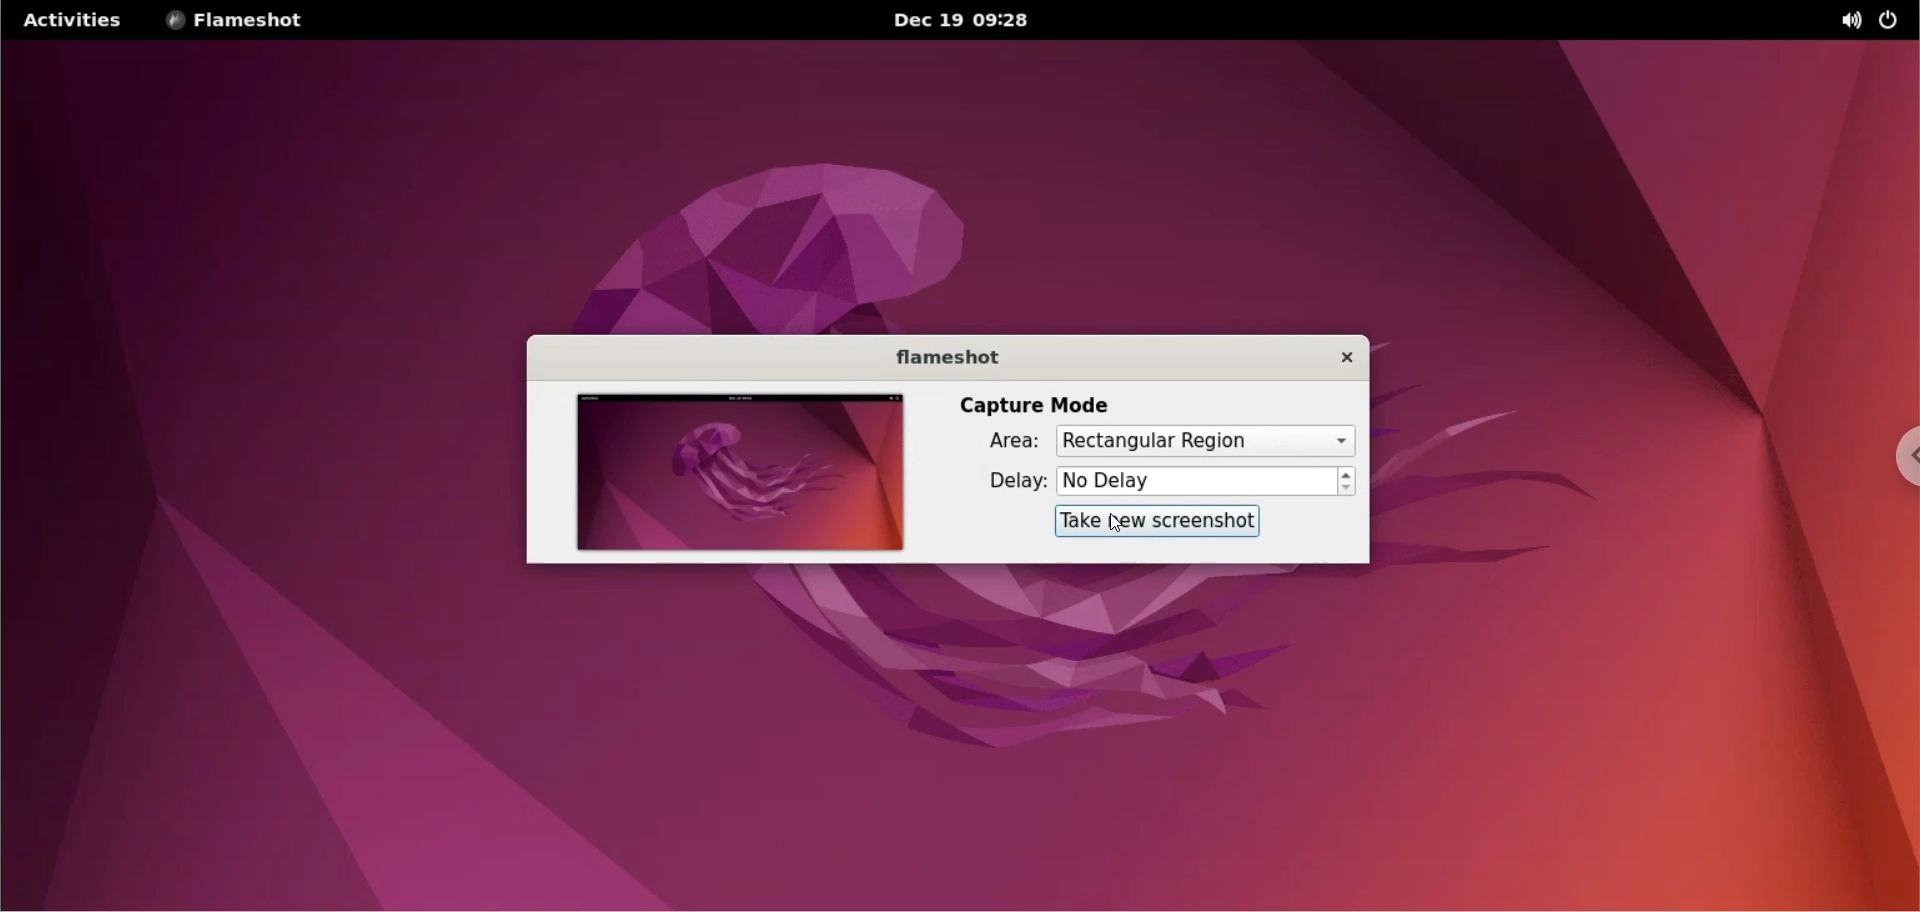  What do you see at coordinates (74, 20) in the screenshot?
I see `activities` at bounding box center [74, 20].